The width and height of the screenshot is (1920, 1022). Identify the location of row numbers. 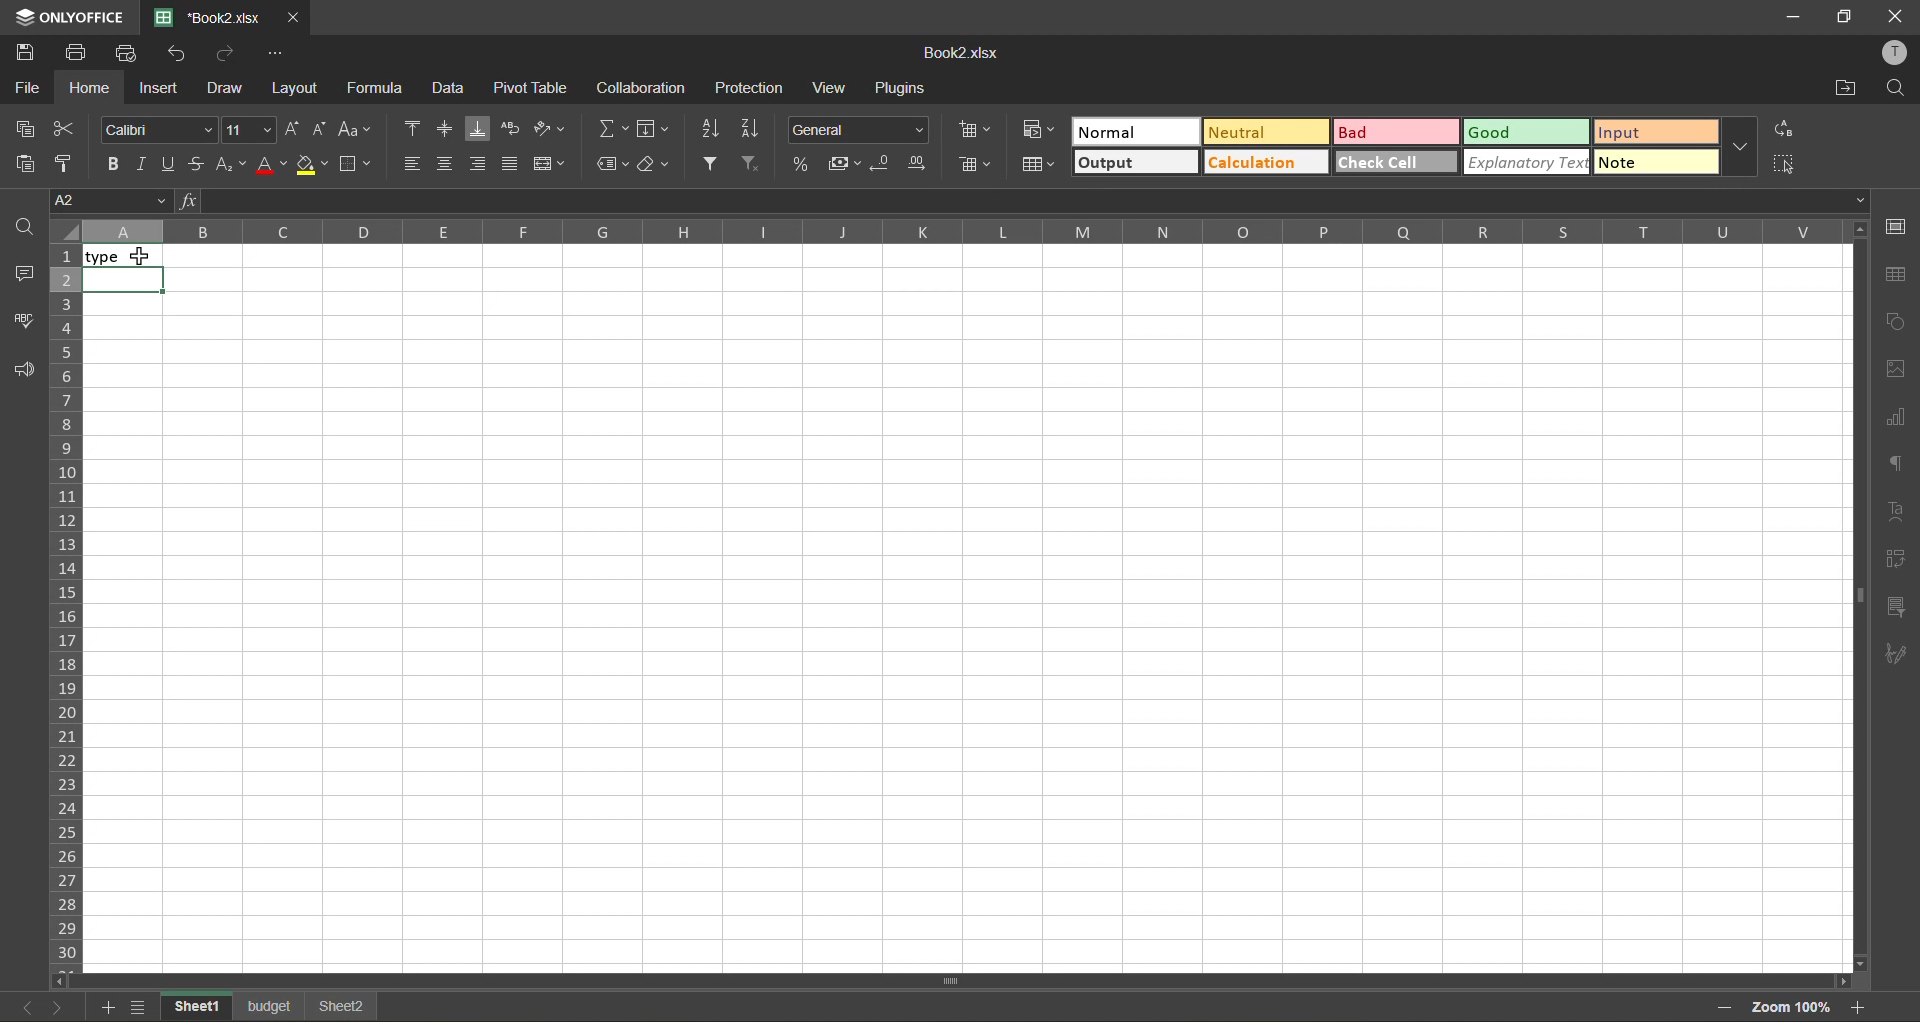
(64, 608).